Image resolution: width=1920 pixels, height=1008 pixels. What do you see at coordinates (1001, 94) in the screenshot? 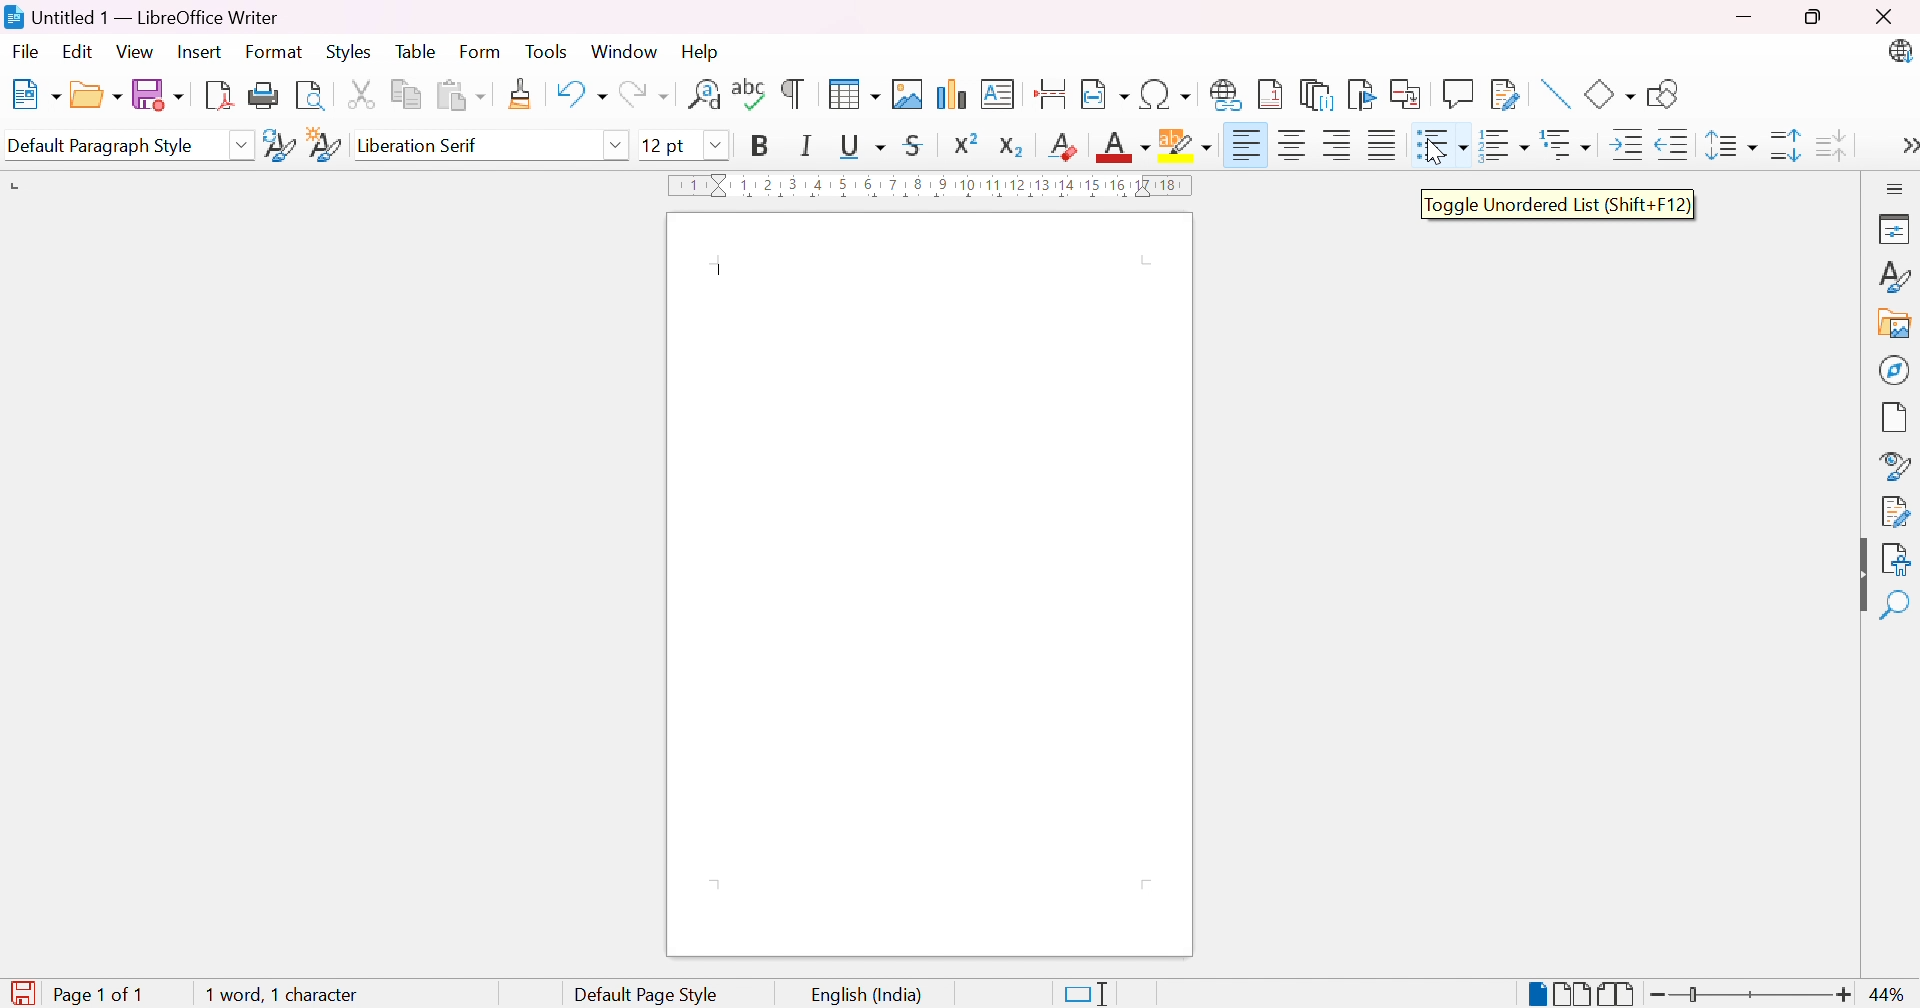
I see `Insert text box` at bounding box center [1001, 94].